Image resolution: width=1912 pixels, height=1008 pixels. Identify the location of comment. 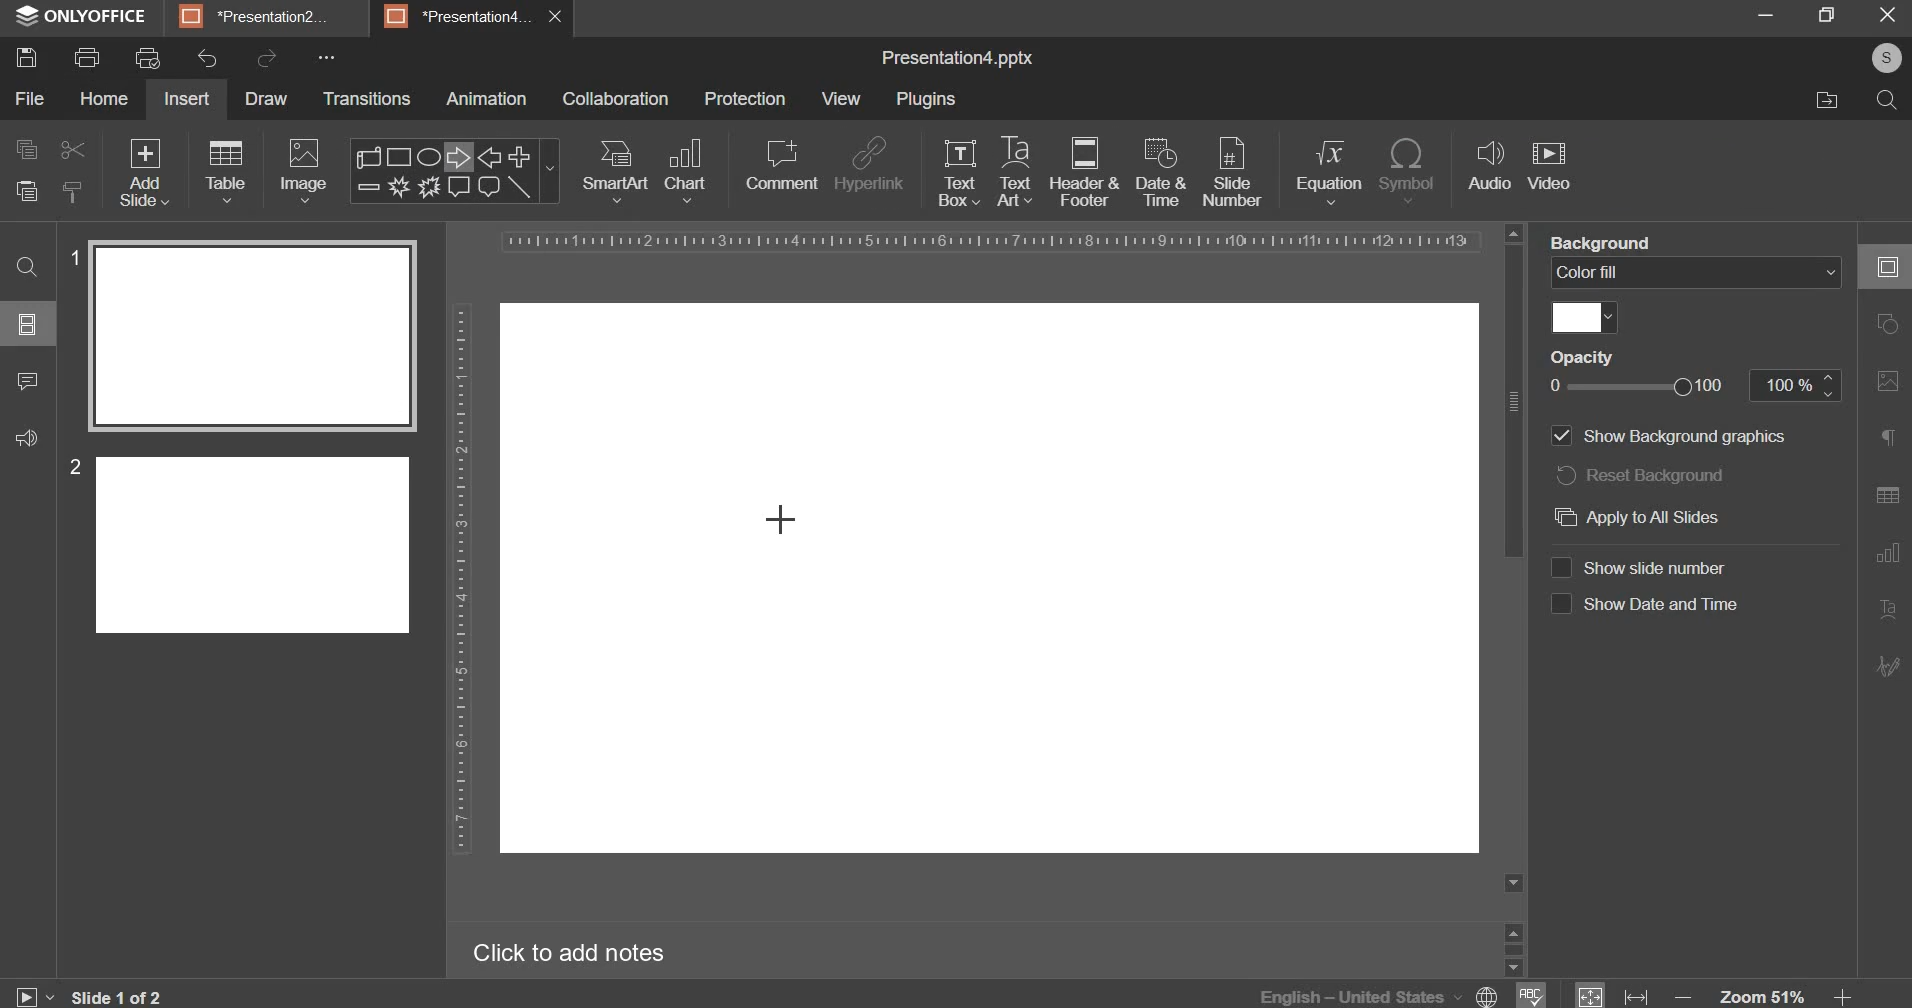
(29, 389).